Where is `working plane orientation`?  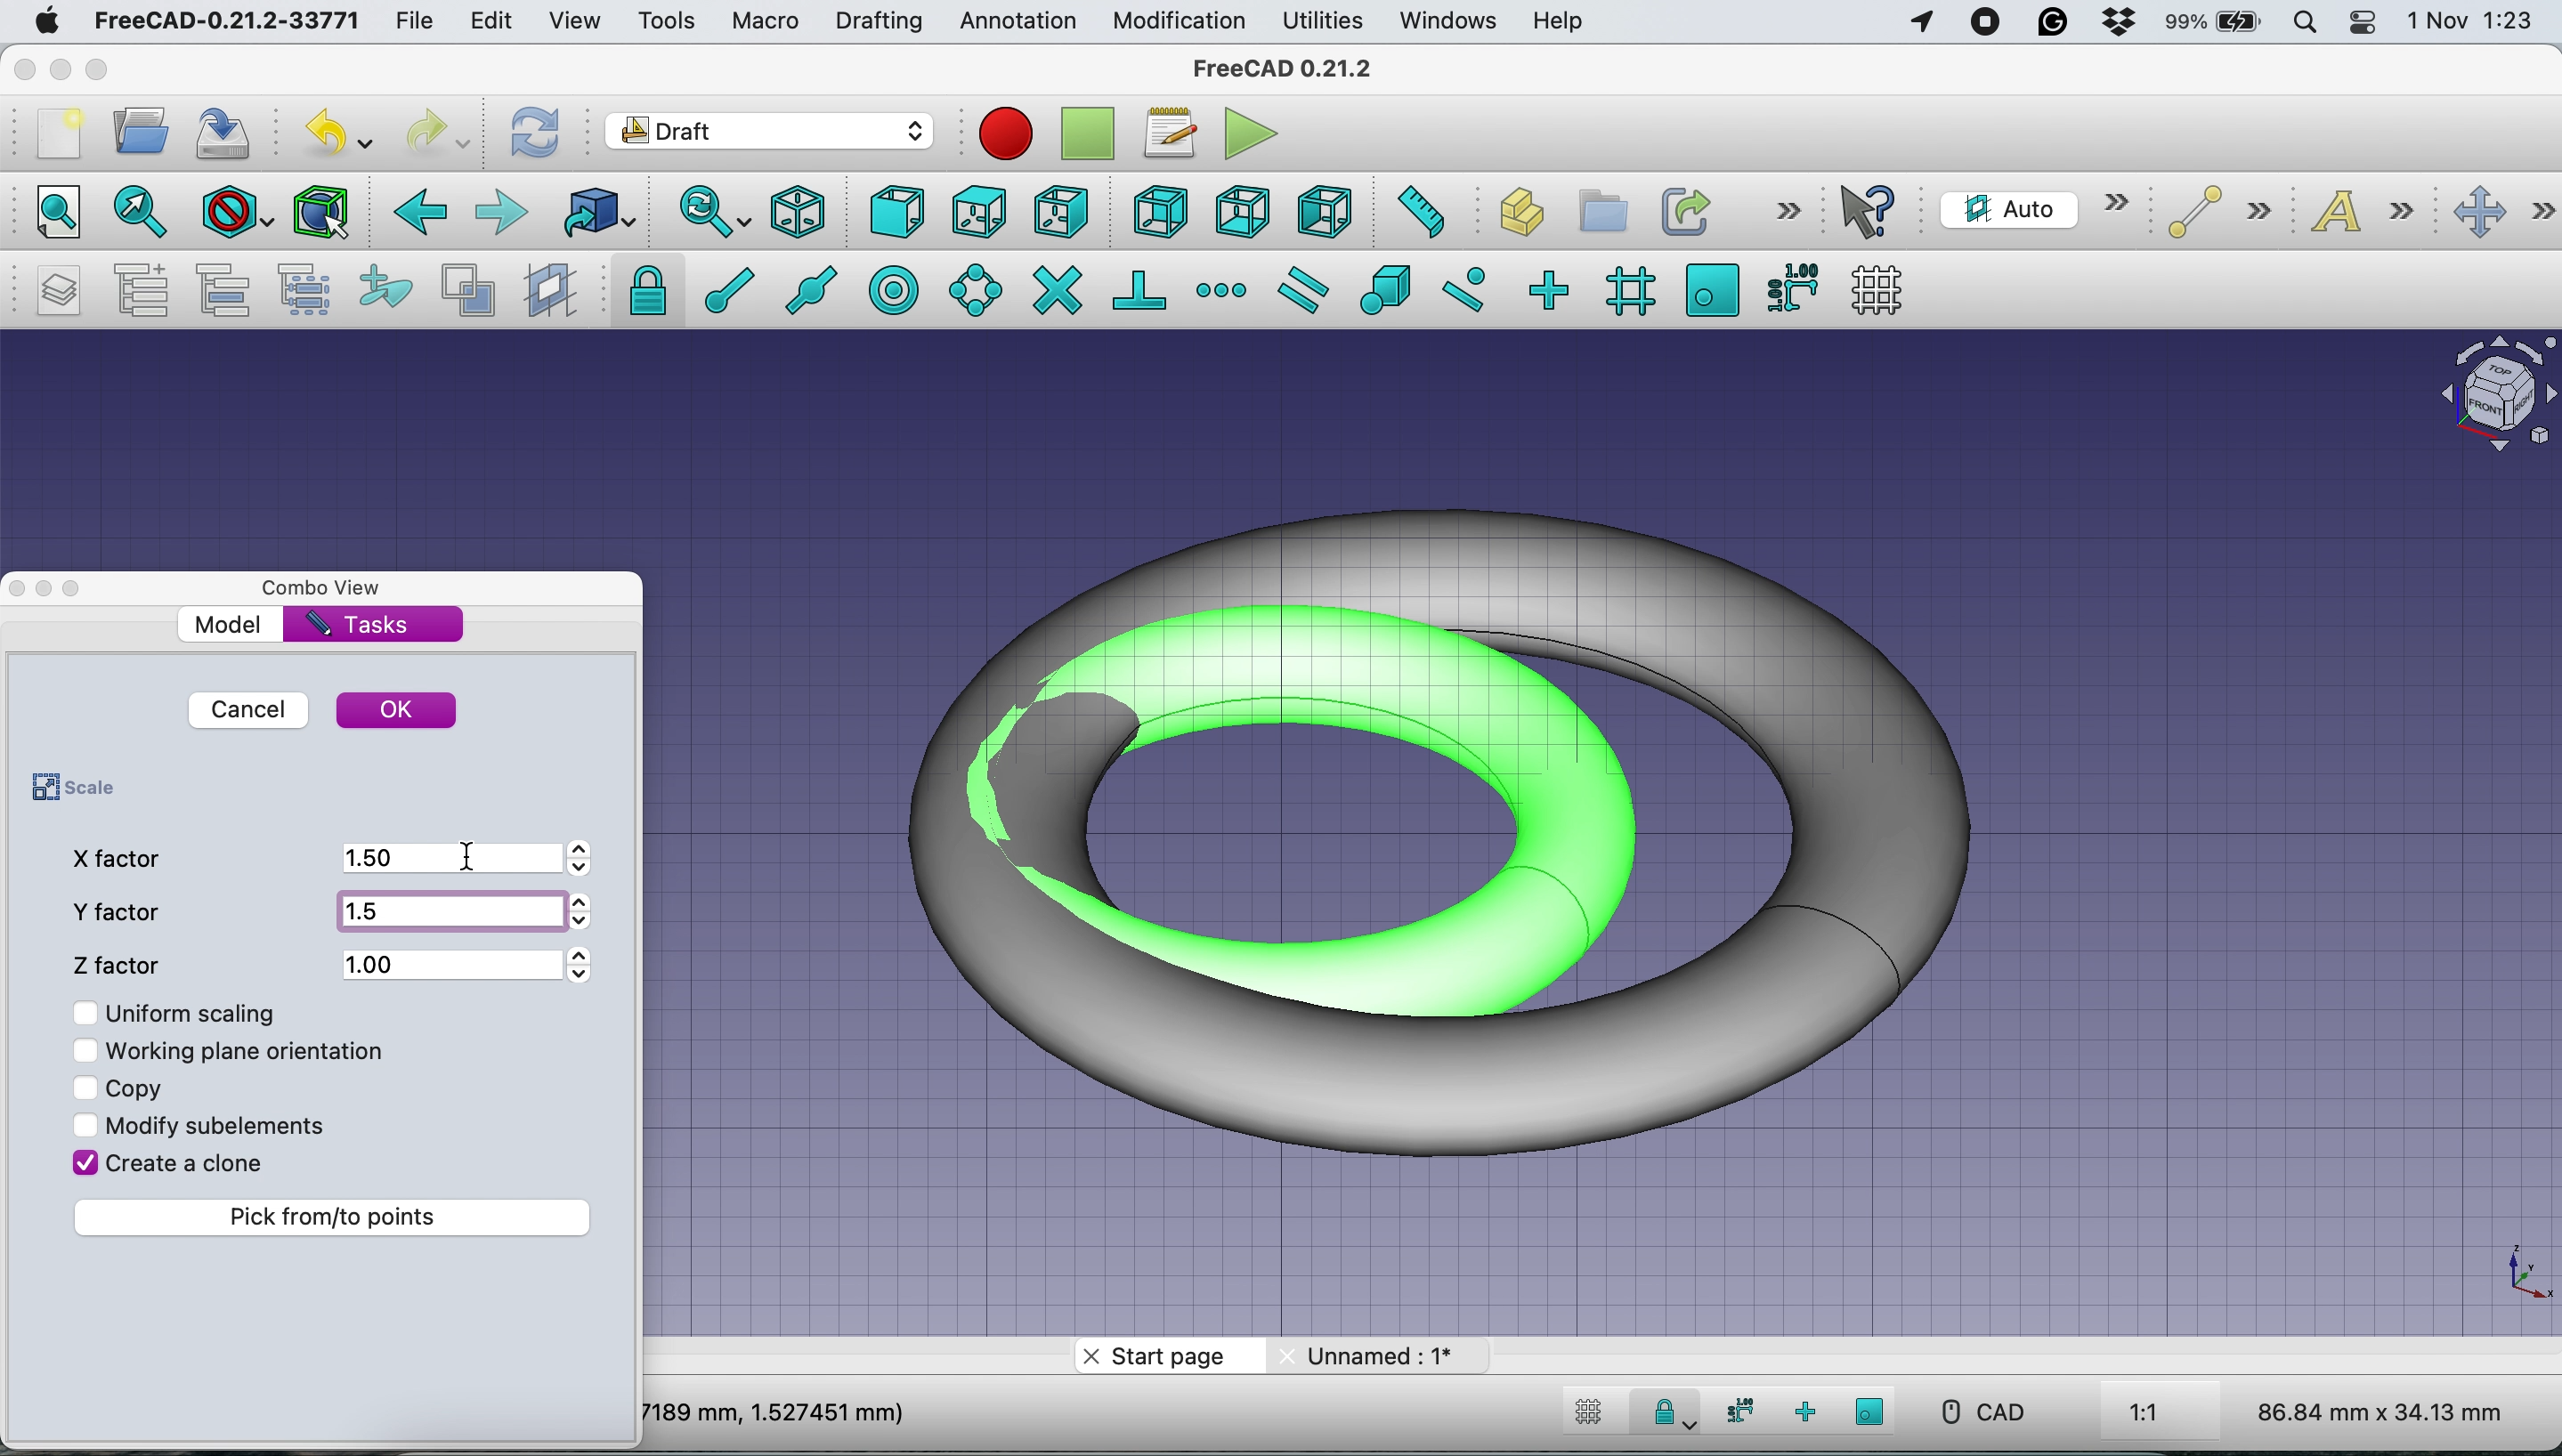 working plane orientation is located at coordinates (255, 1049).